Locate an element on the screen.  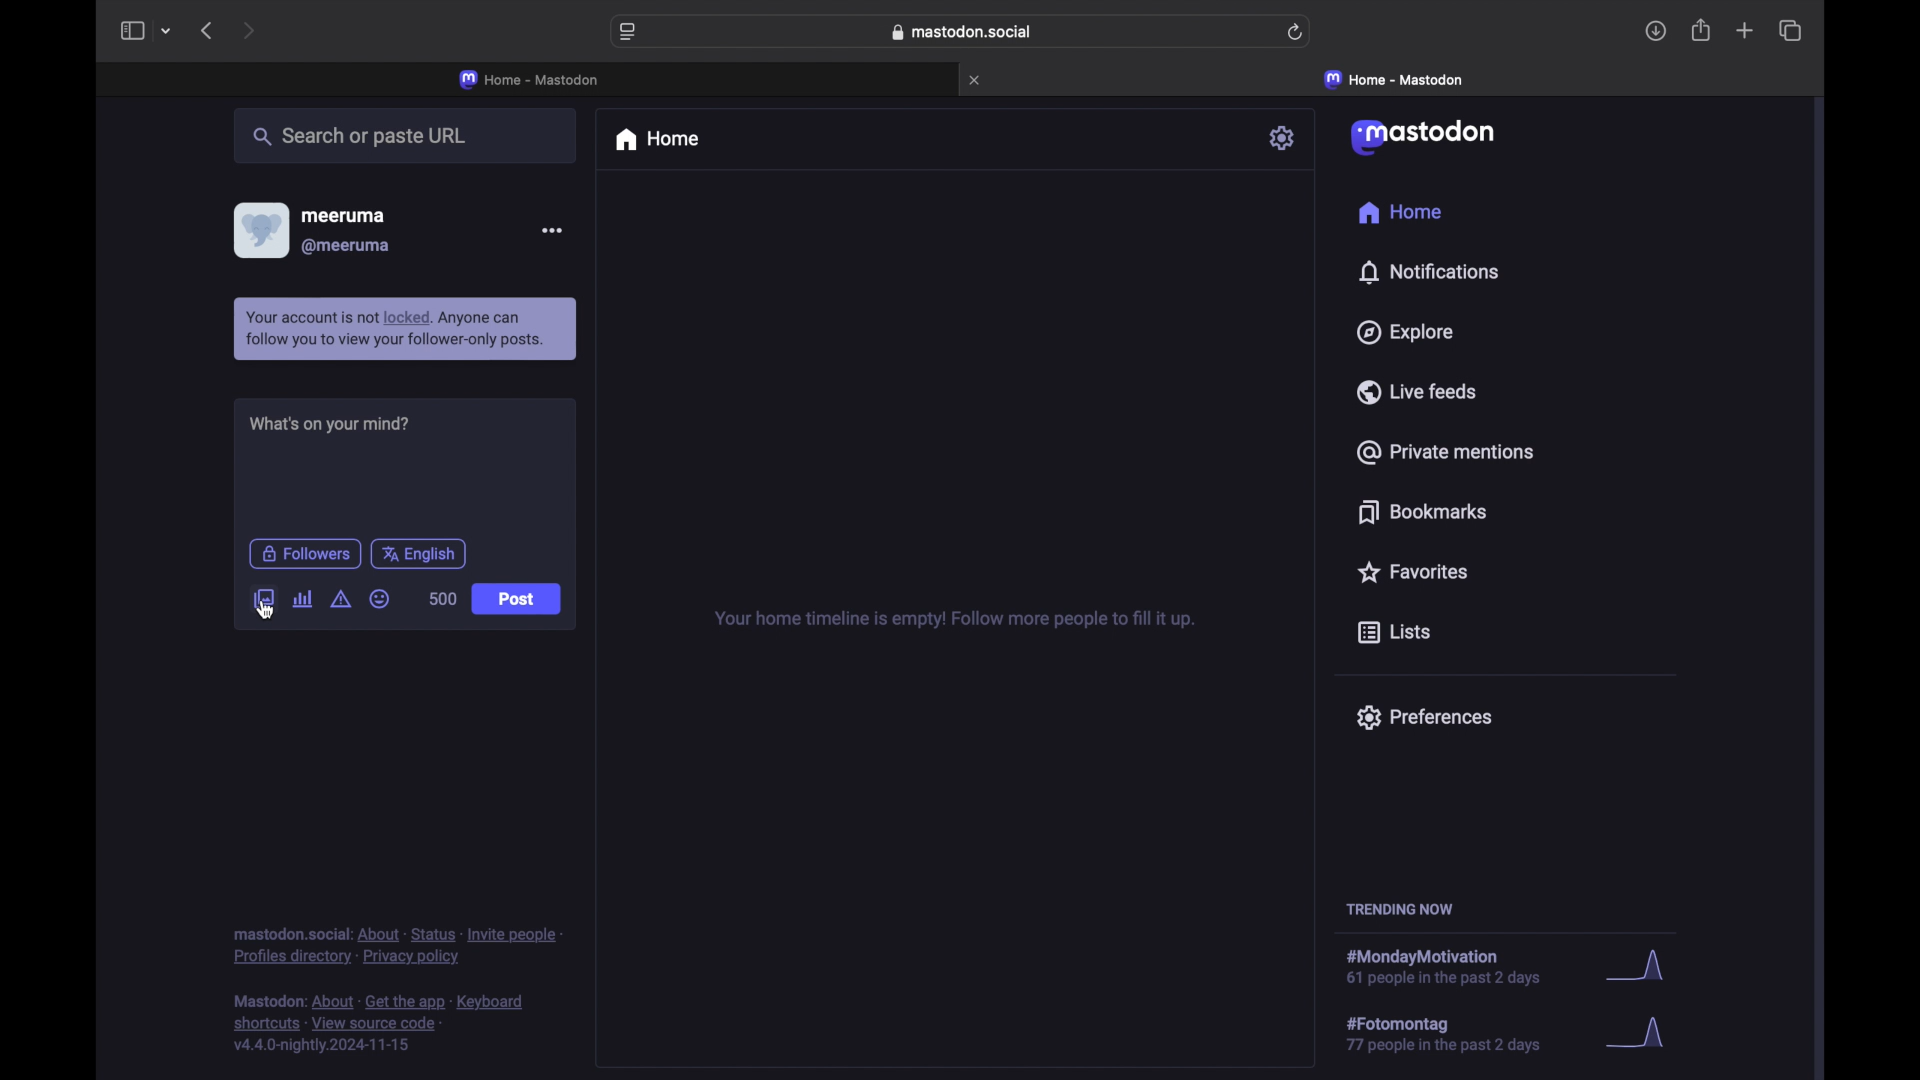
hashtag trend is located at coordinates (1457, 1035).